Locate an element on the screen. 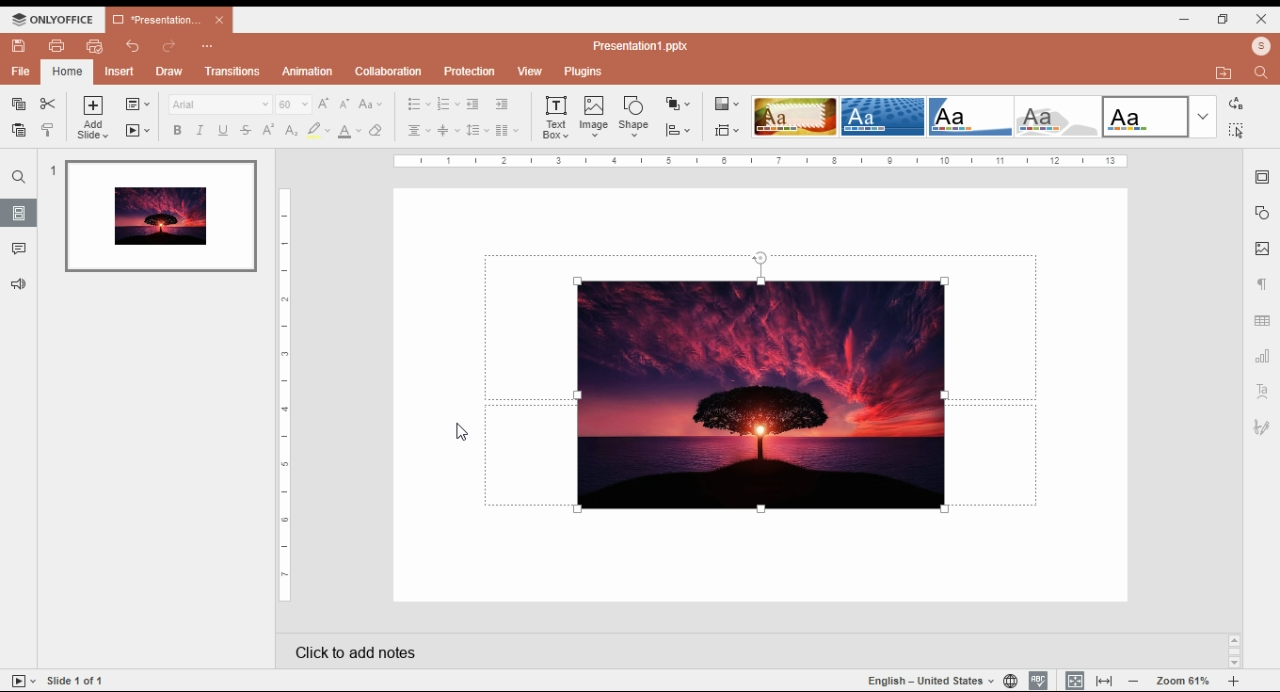 This screenshot has width=1280, height=692. text art  settings is located at coordinates (1262, 390).